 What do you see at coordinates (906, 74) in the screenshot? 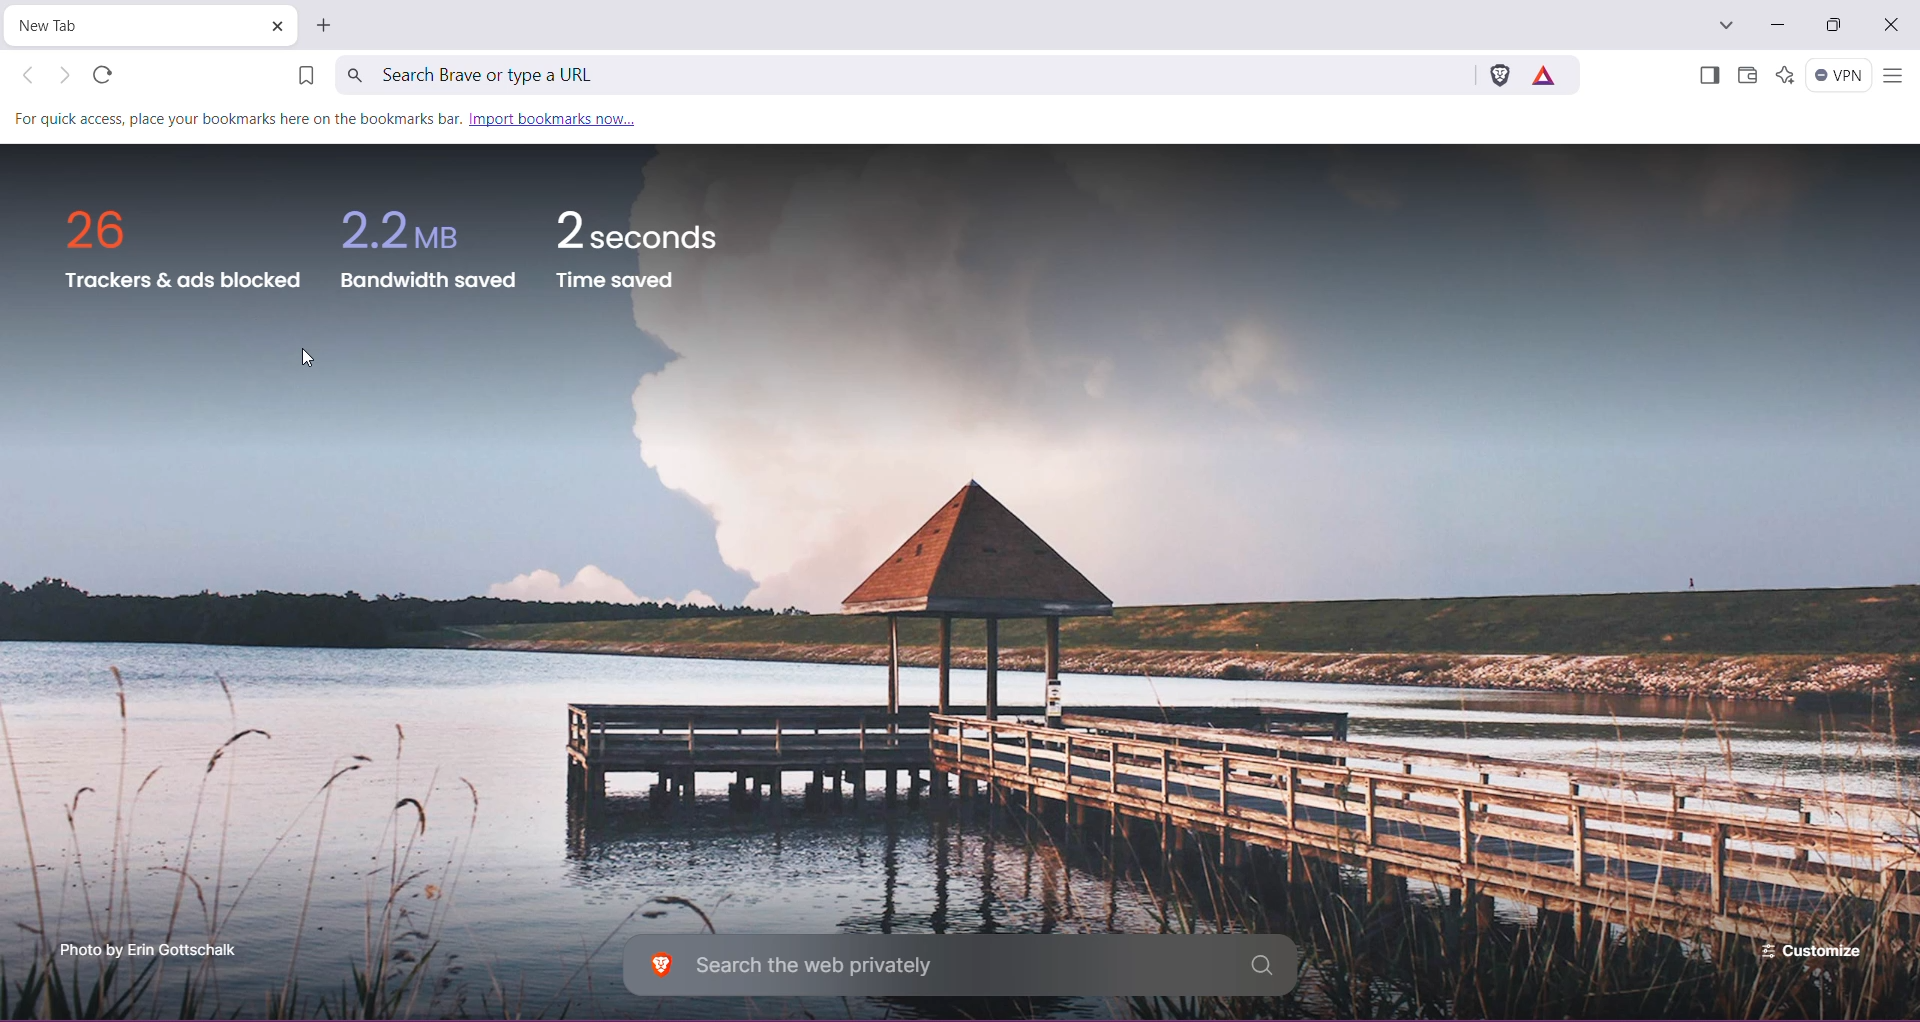
I see `Search Brave or type a URL` at bounding box center [906, 74].